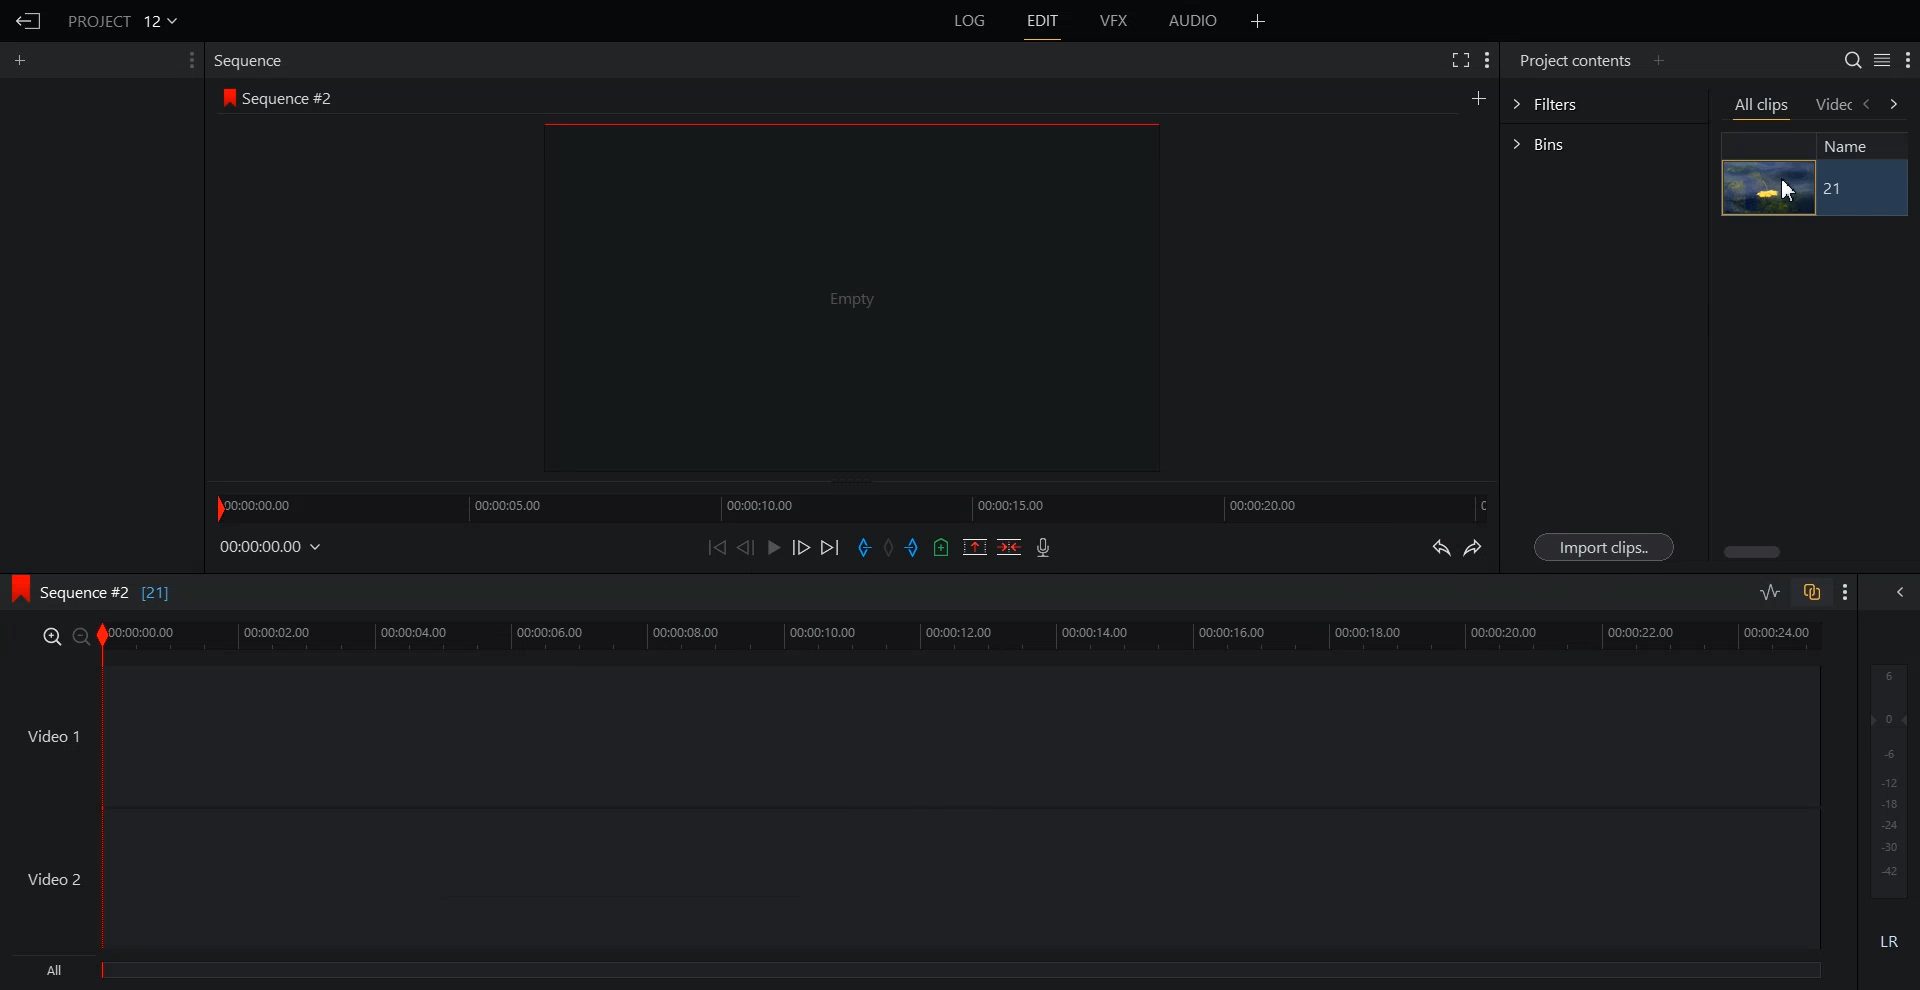 The image size is (1920, 990). Describe the element at coordinates (864, 303) in the screenshot. I see `Video Preview` at that location.